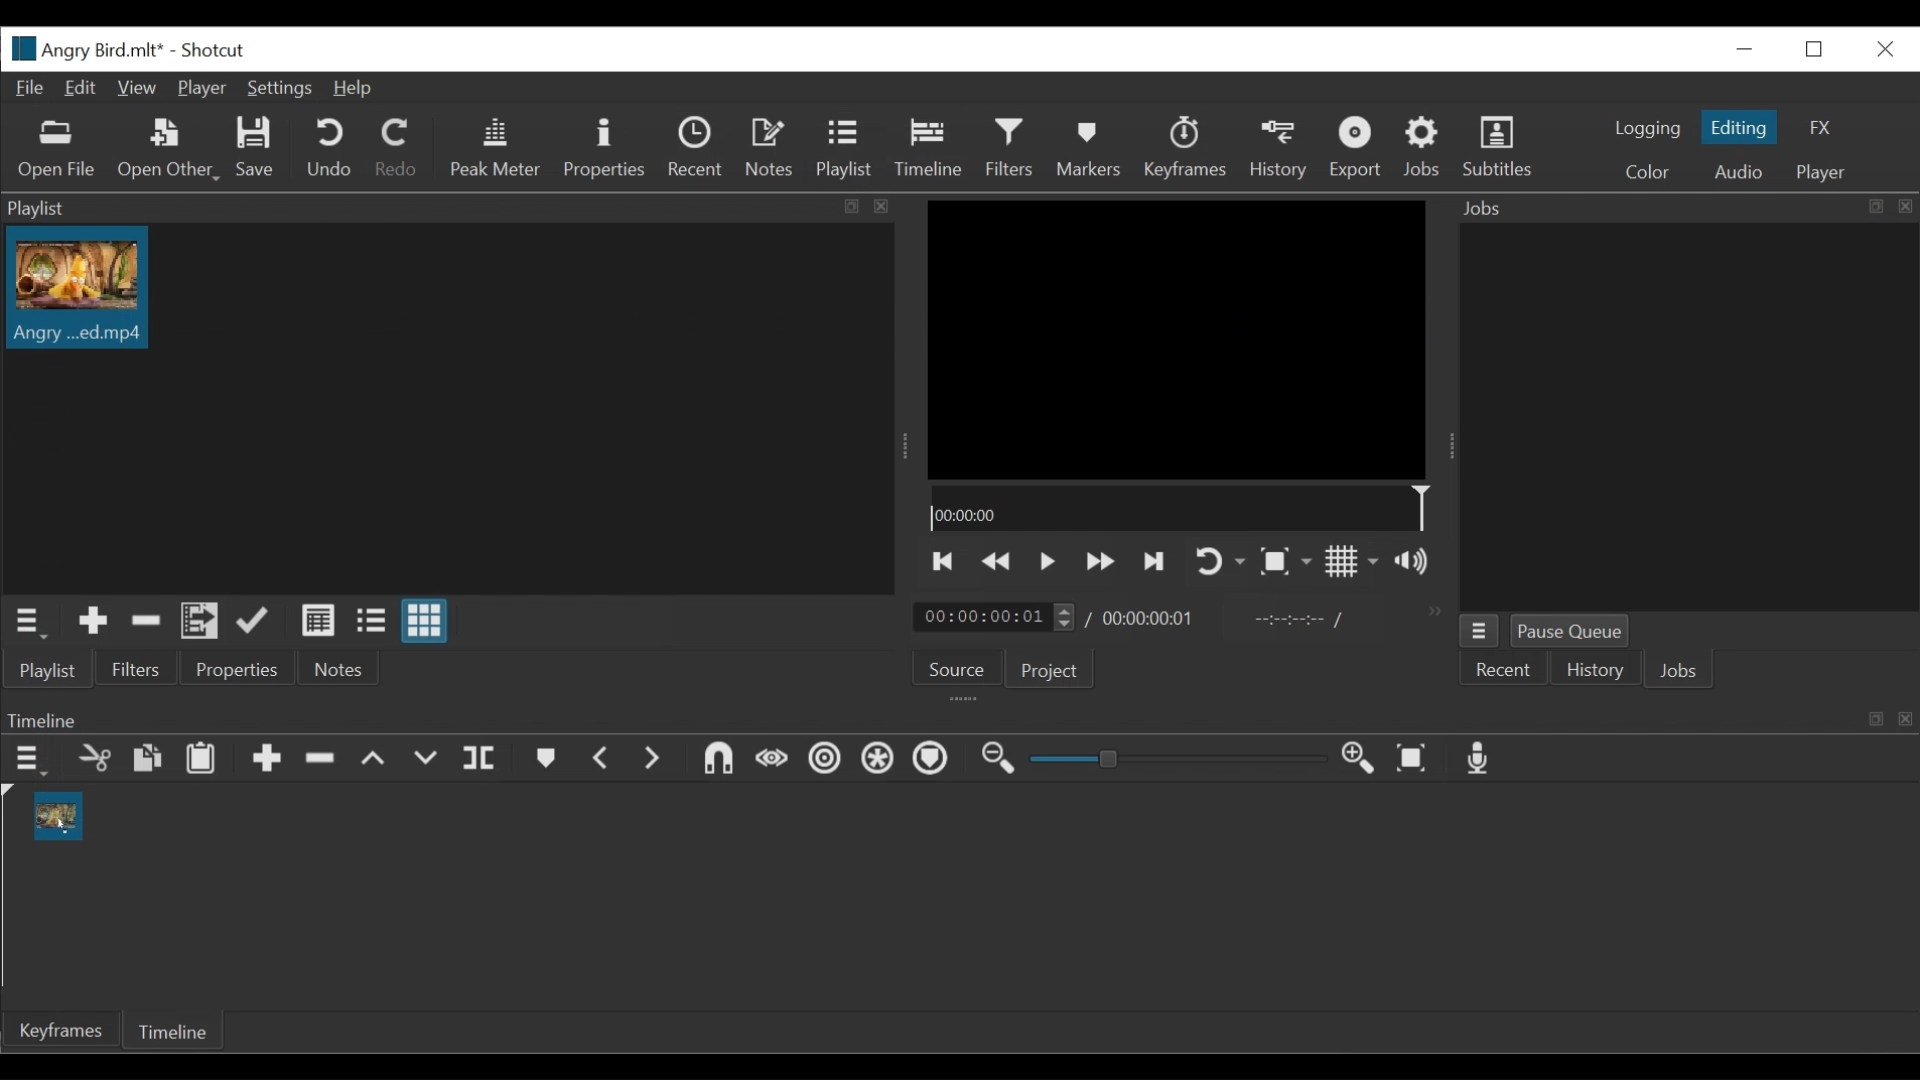 This screenshot has height=1080, width=1920. What do you see at coordinates (1882, 48) in the screenshot?
I see `Close` at bounding box center [1882, 48].